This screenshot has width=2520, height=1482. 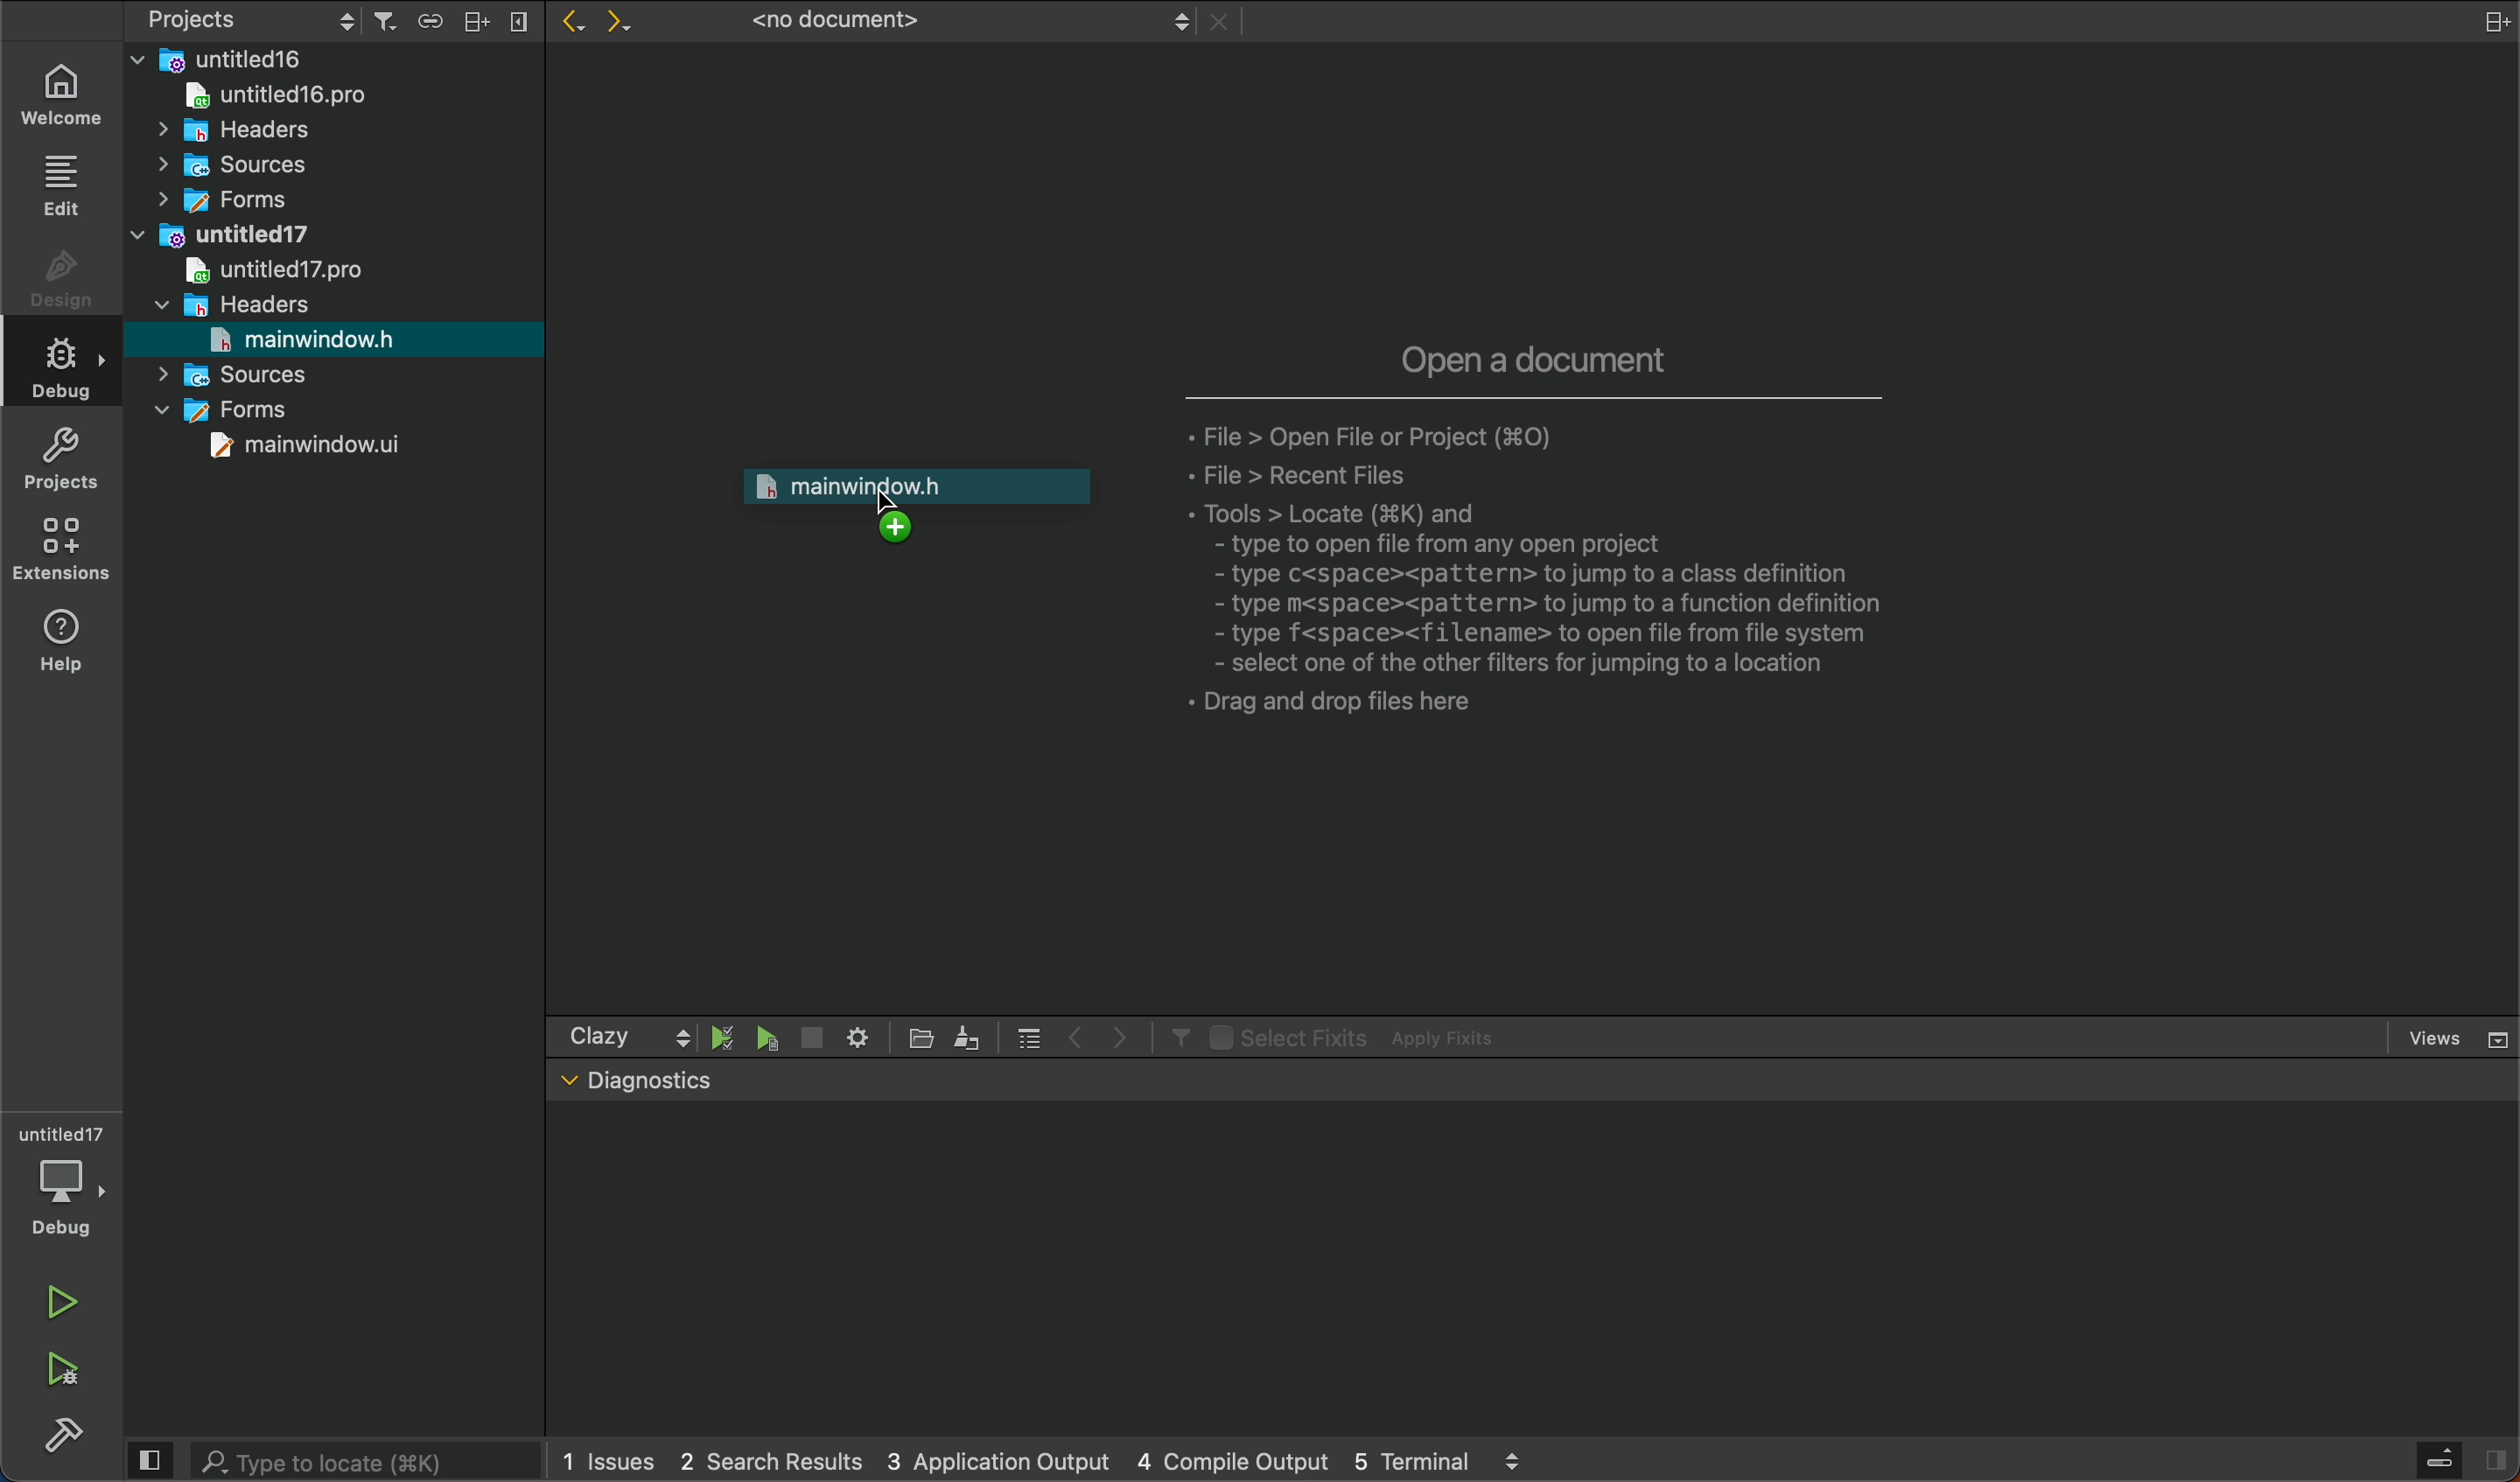 I want to click on pause/resume, so click(x=724, y=1036).